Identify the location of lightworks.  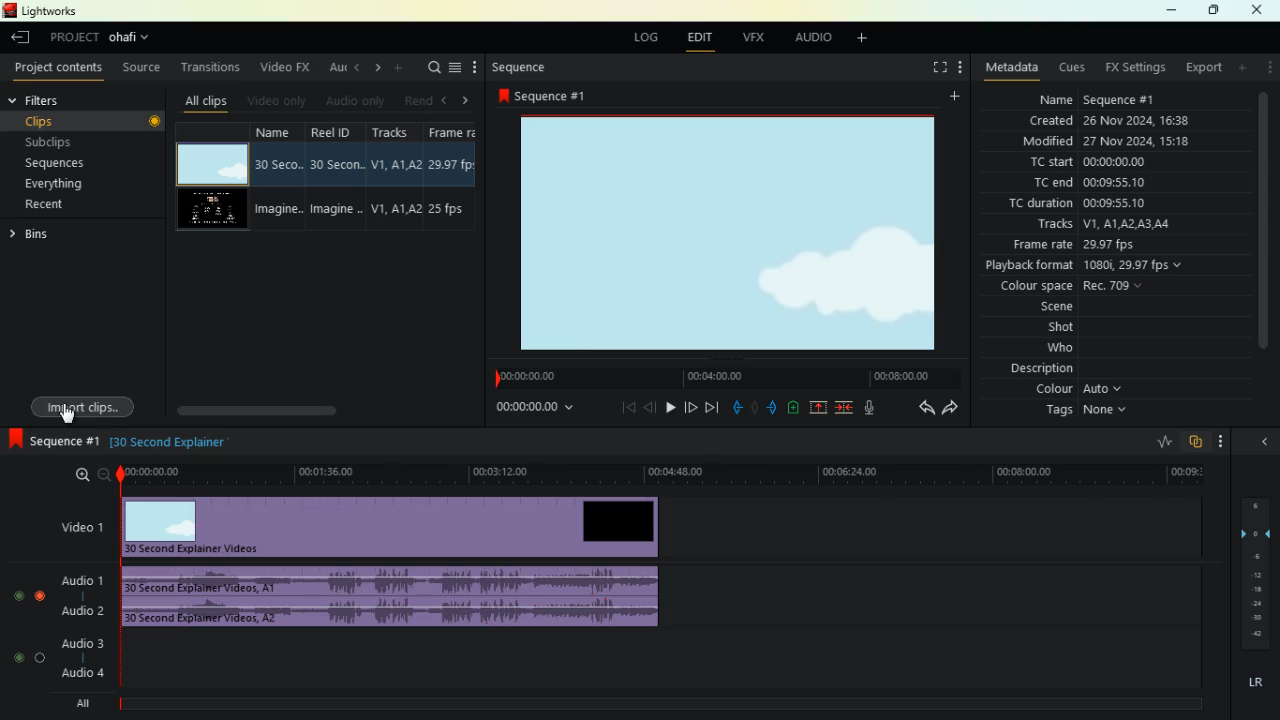
(49, 11).